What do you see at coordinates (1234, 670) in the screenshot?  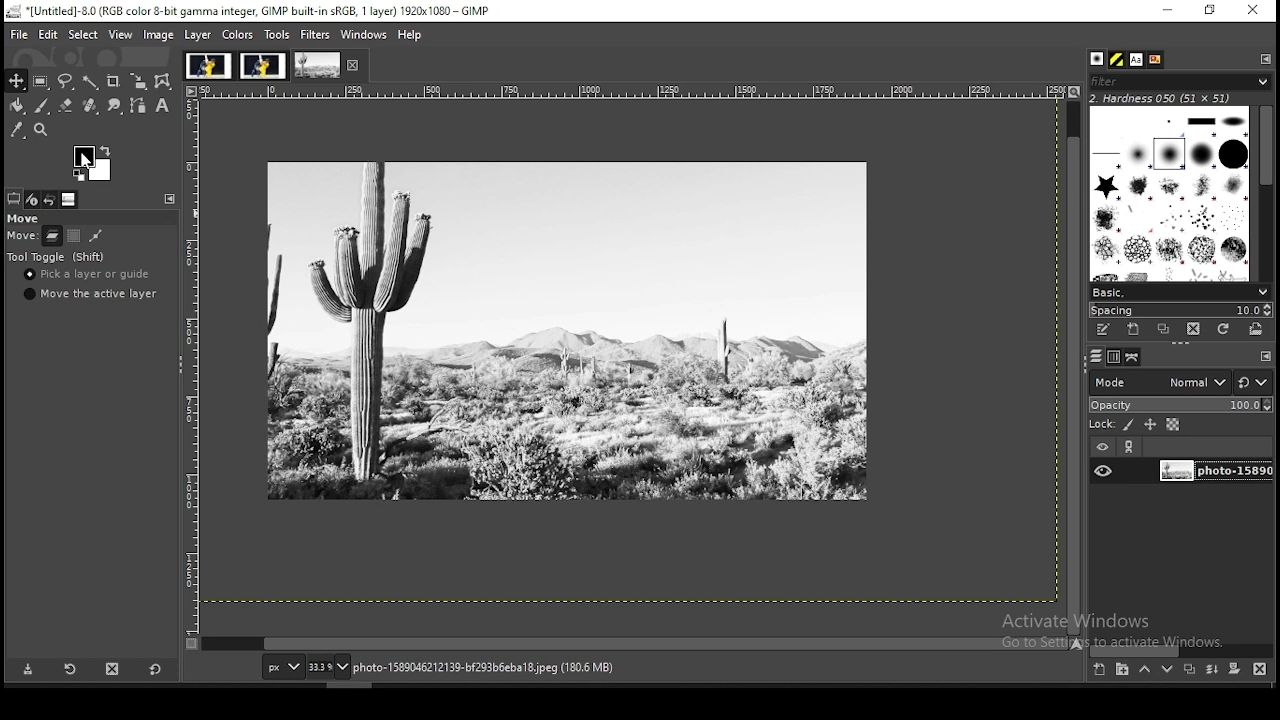 I see `mask layer` at bounding box center [1234, 670].